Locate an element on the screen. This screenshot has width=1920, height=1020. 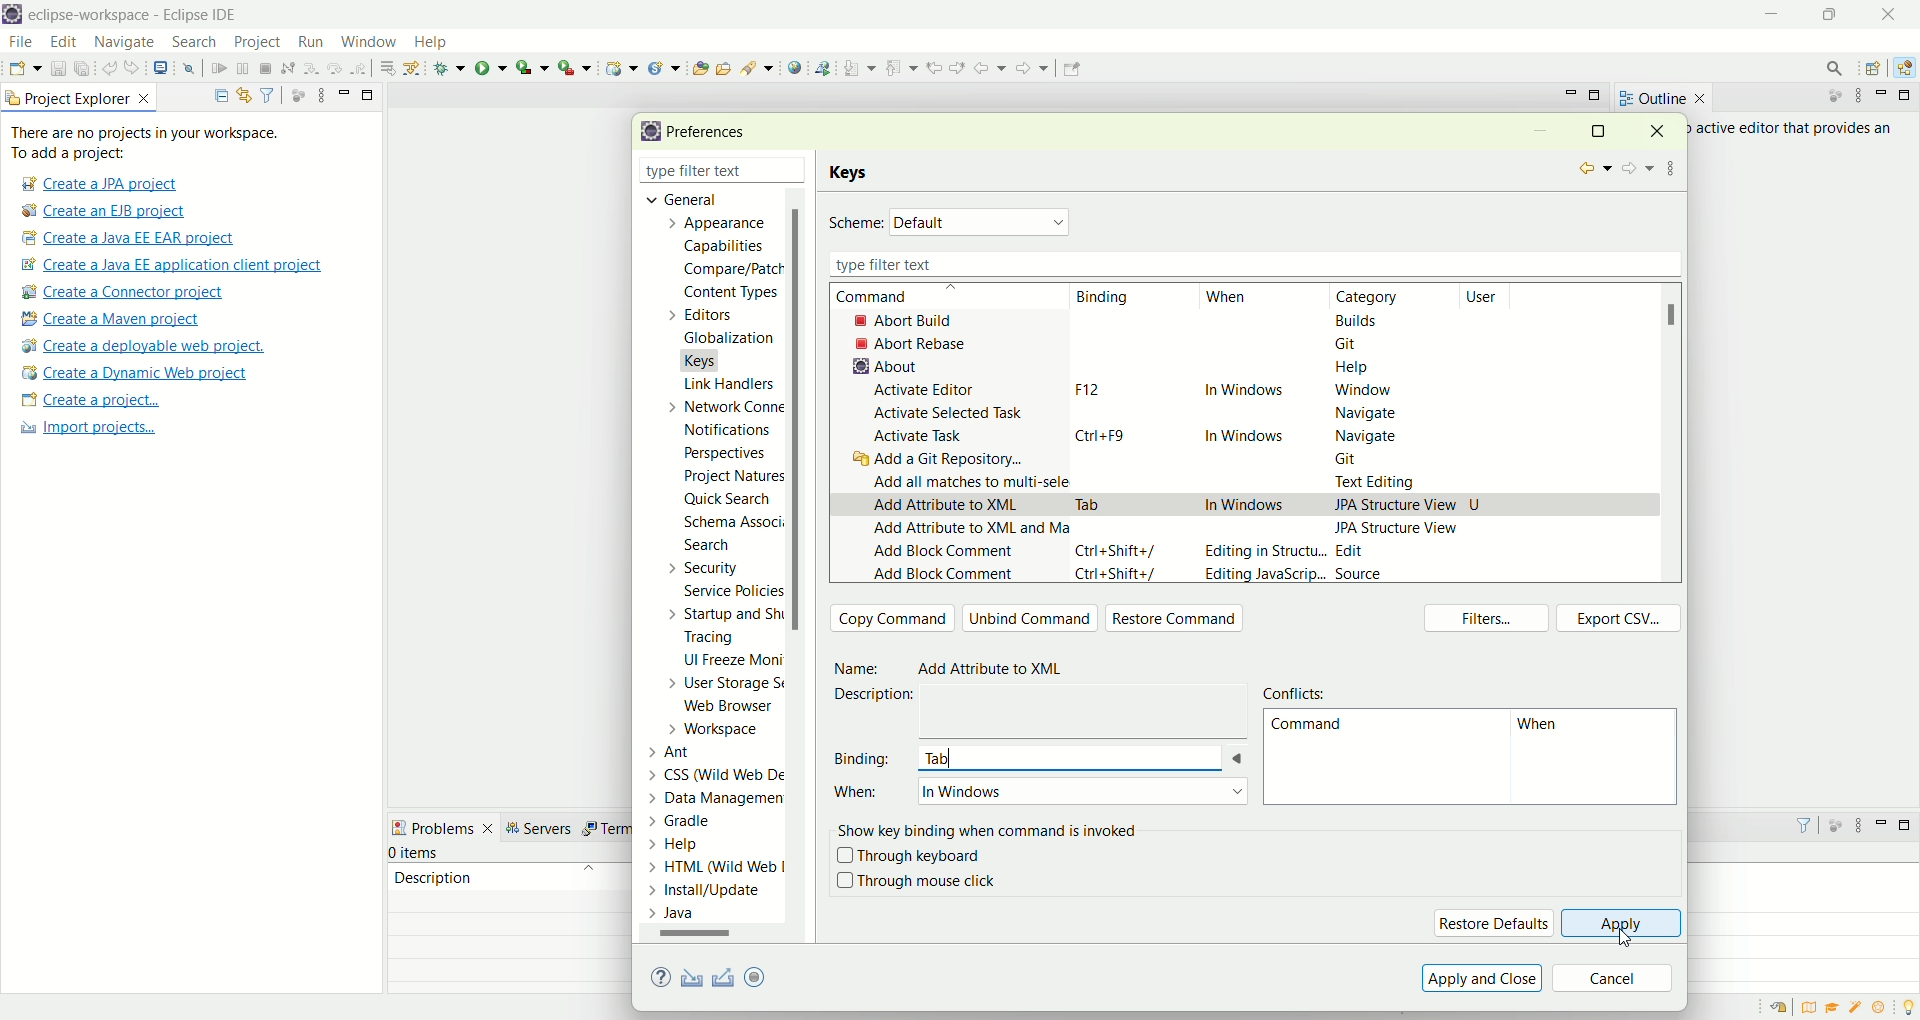
export is located at coordinates (769, 976).